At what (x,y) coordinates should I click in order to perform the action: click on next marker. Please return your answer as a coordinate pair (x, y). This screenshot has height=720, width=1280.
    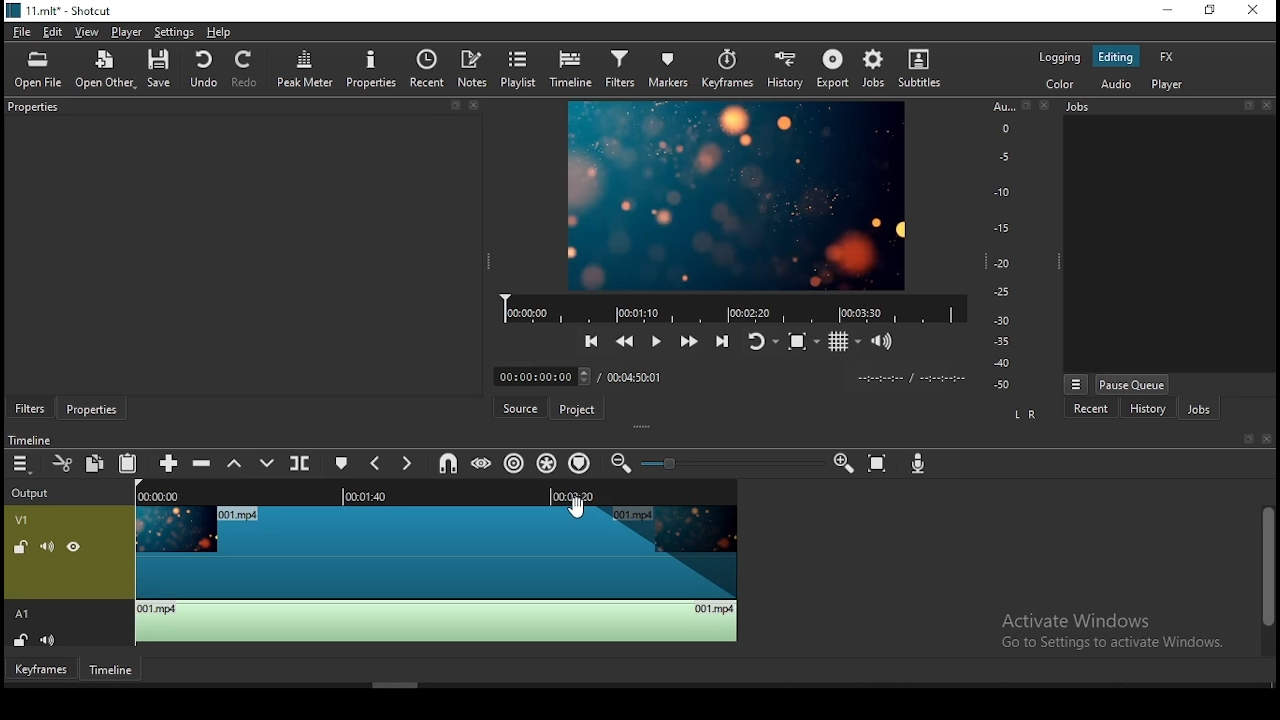
    Looking at the image, I should click on (410, 462).